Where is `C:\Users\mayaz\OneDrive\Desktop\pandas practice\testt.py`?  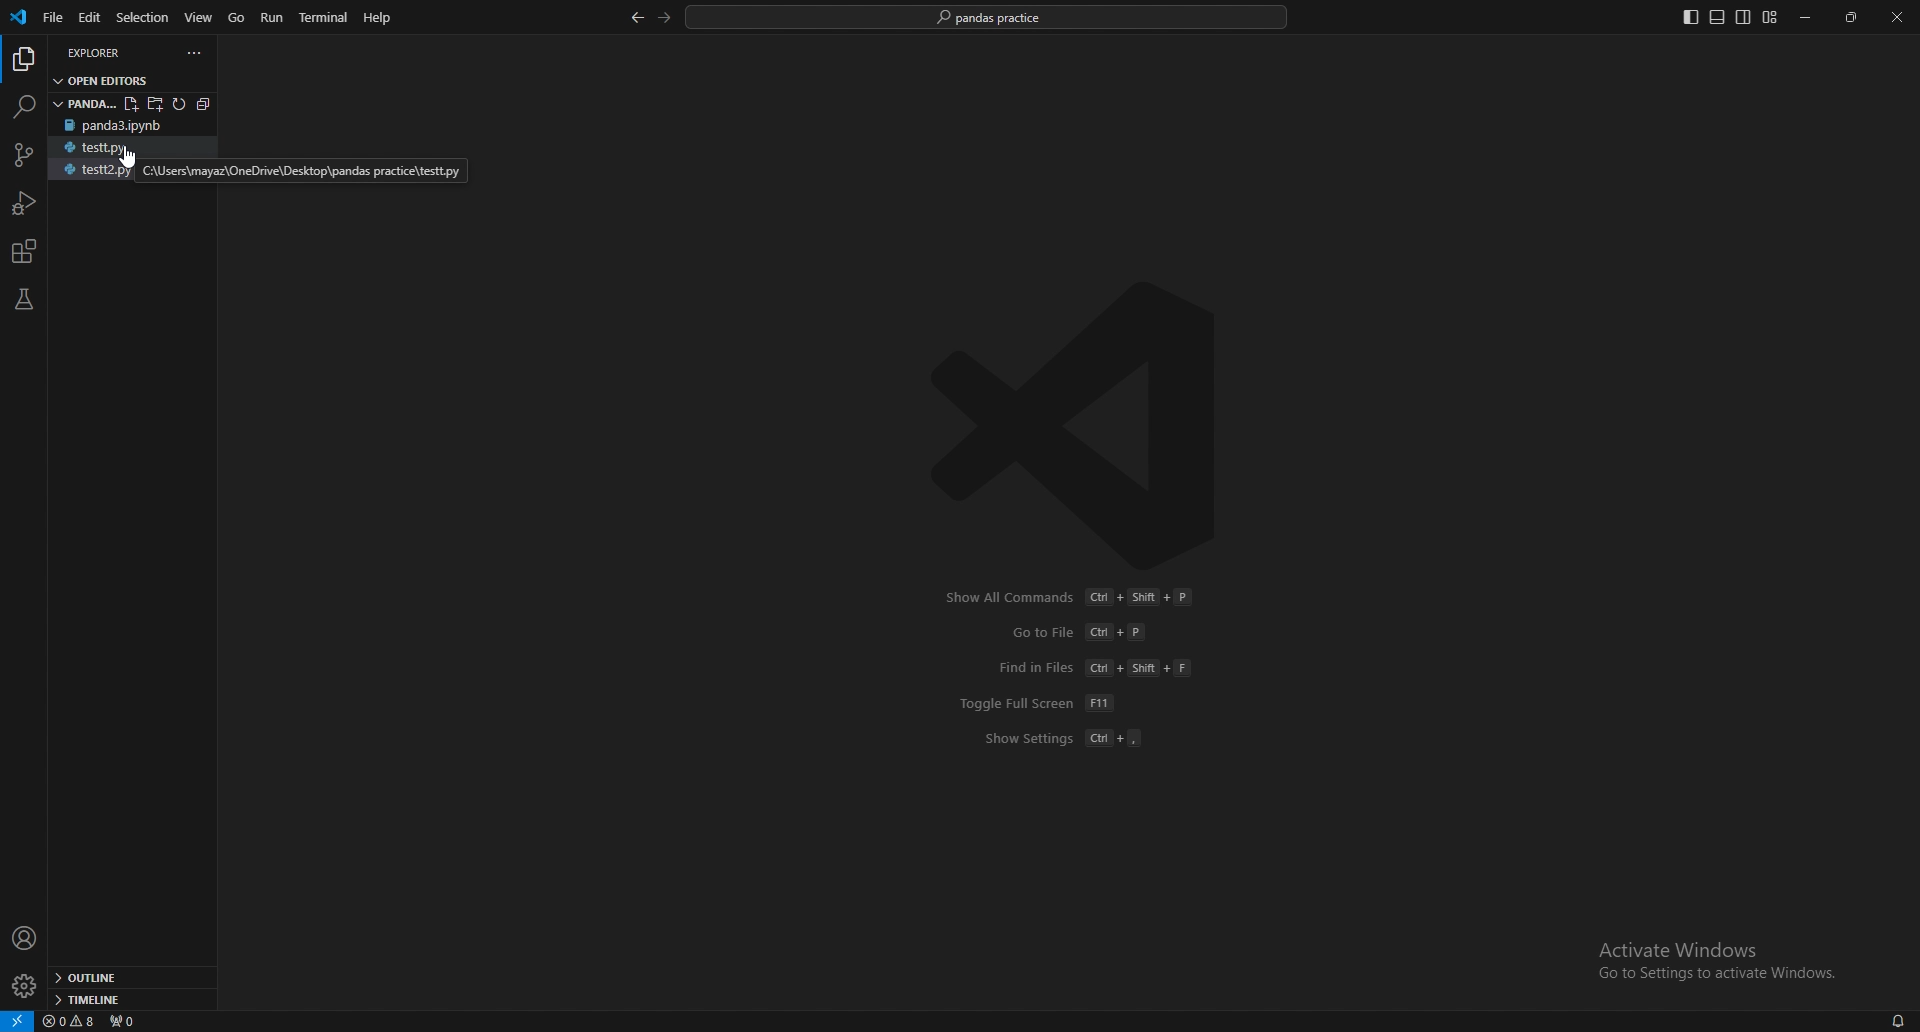 C:\Users\mayaz\OneDrive\Desktop\pandas practice\testt.py is located at coordinates (305, 172).